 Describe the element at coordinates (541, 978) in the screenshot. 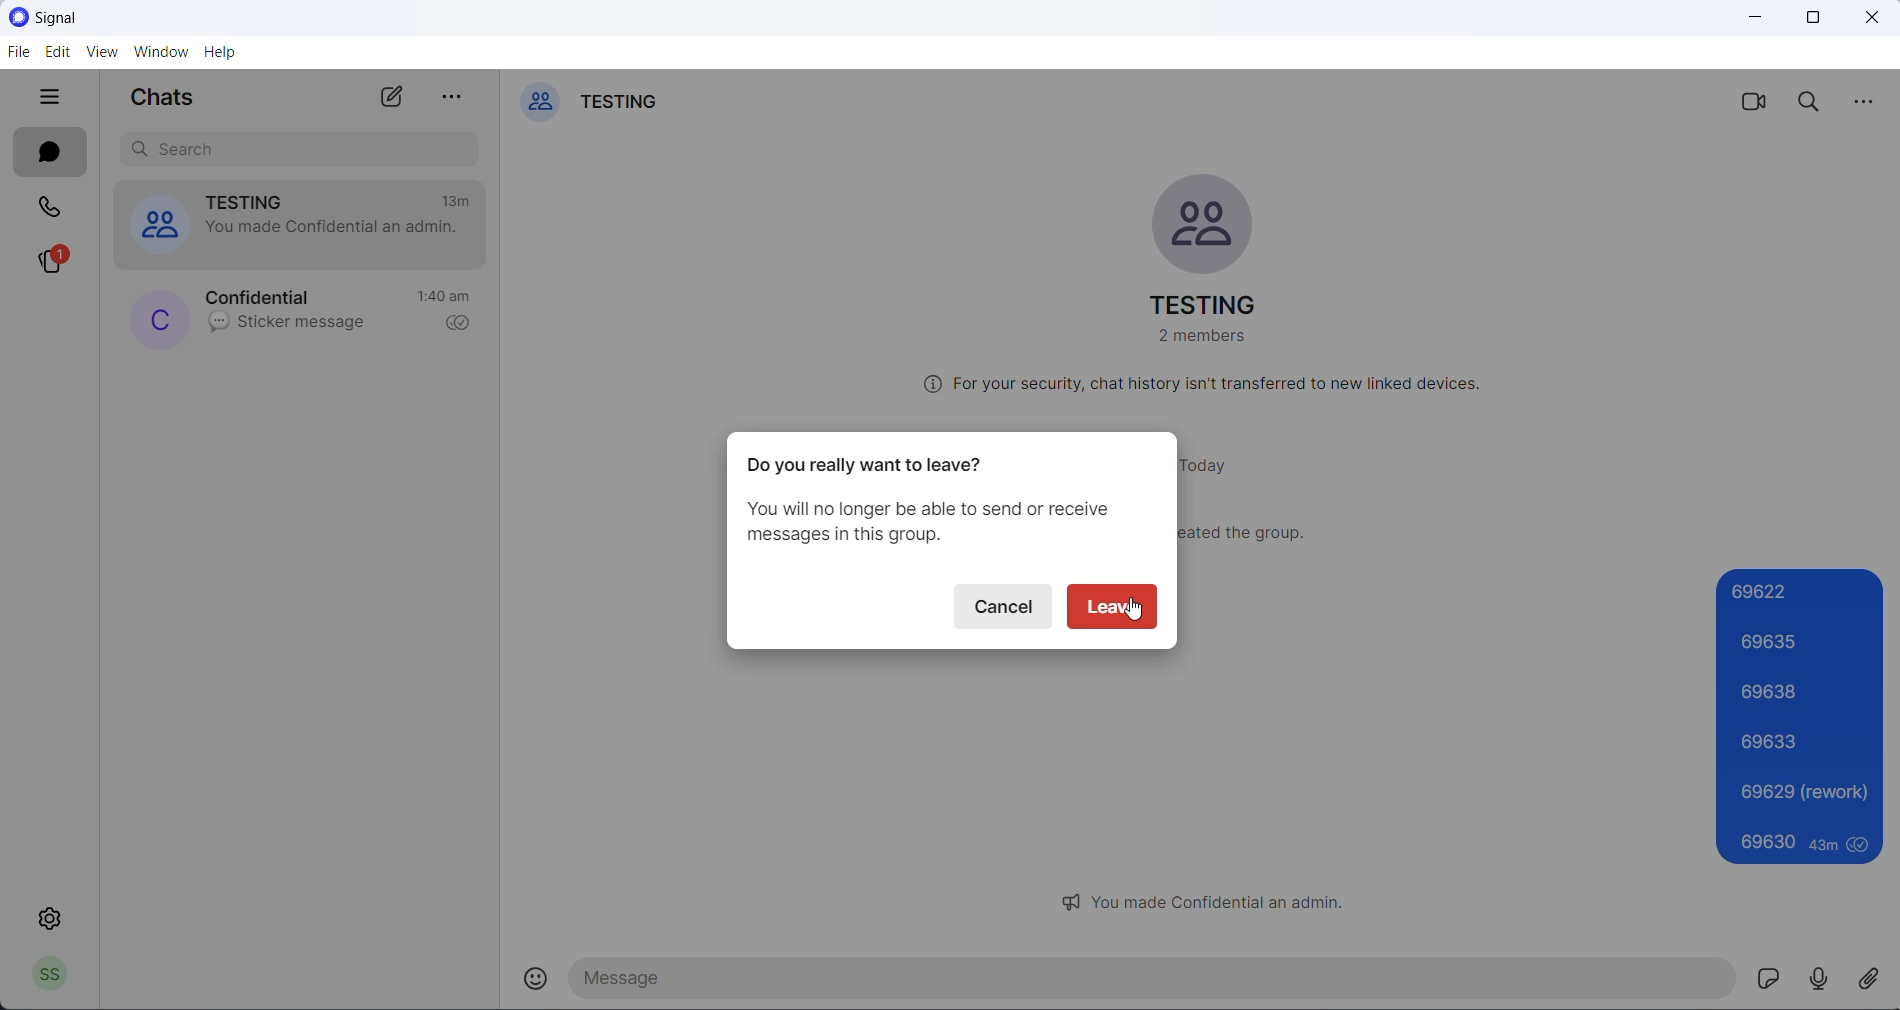

I see `emojis` at that location.